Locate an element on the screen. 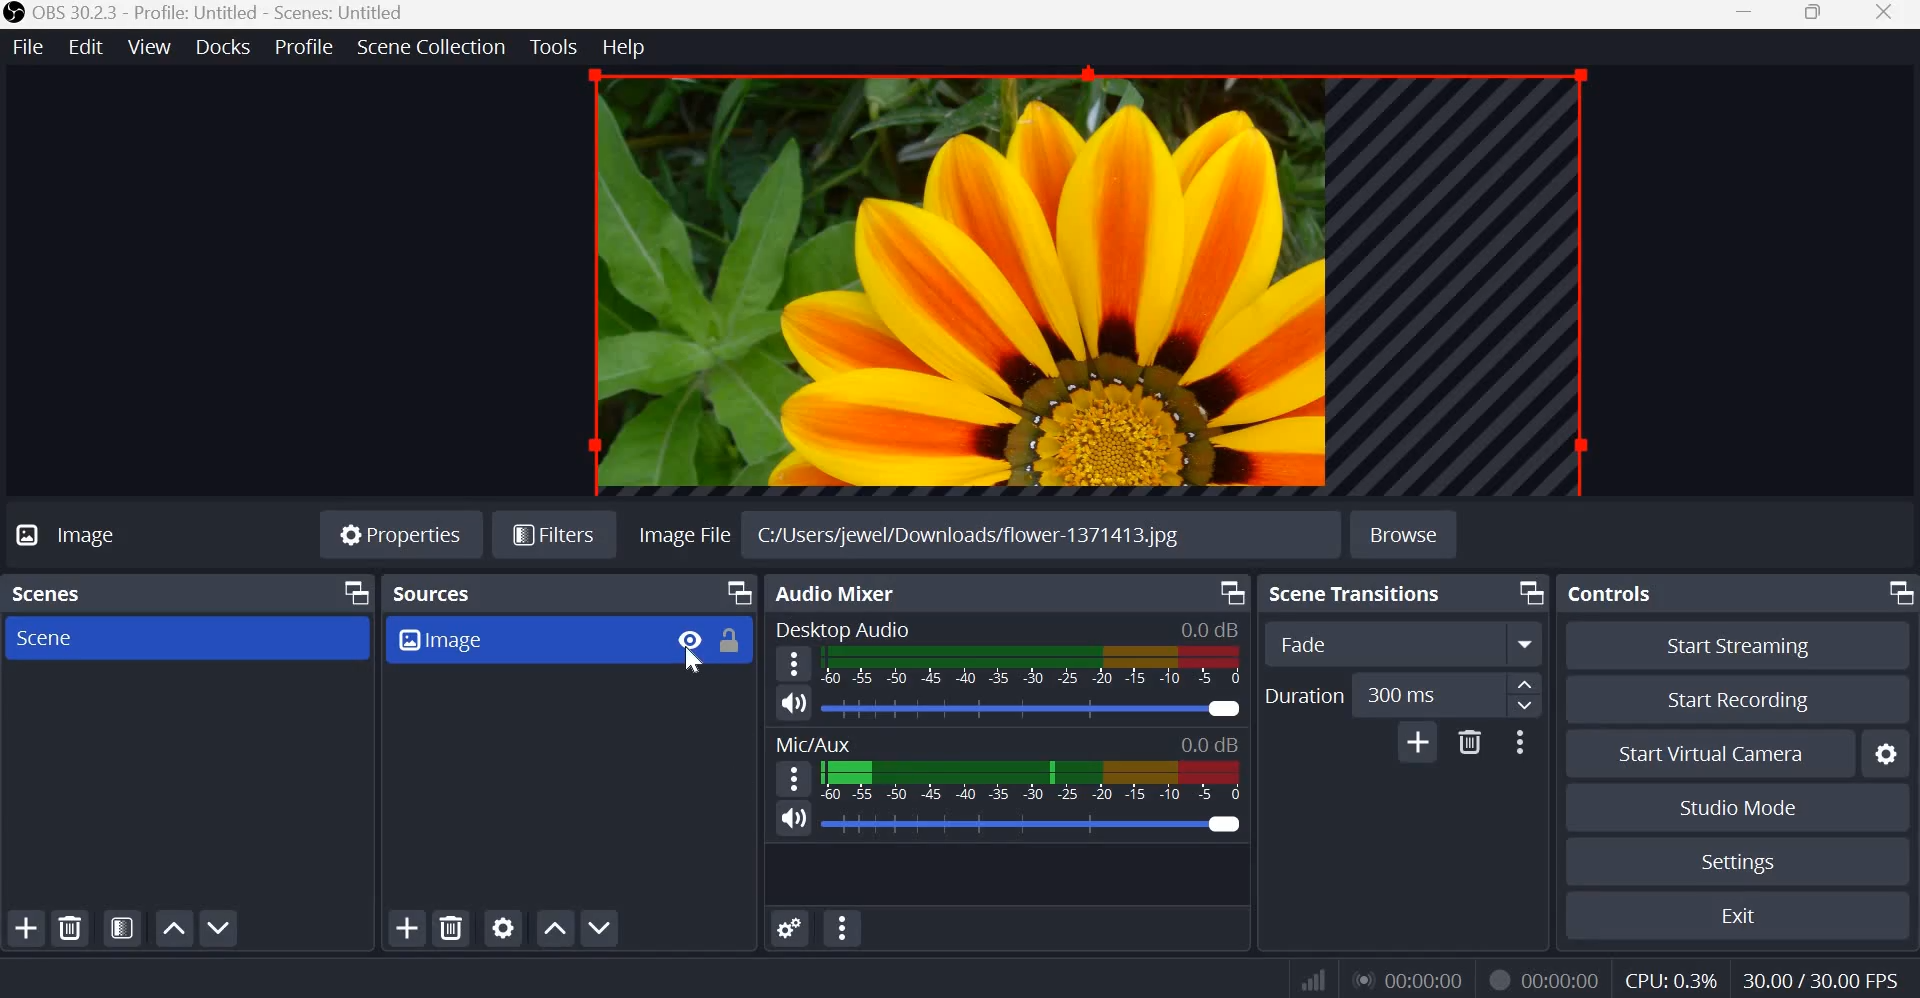  Open source properties is located at coordinates (502, 927).